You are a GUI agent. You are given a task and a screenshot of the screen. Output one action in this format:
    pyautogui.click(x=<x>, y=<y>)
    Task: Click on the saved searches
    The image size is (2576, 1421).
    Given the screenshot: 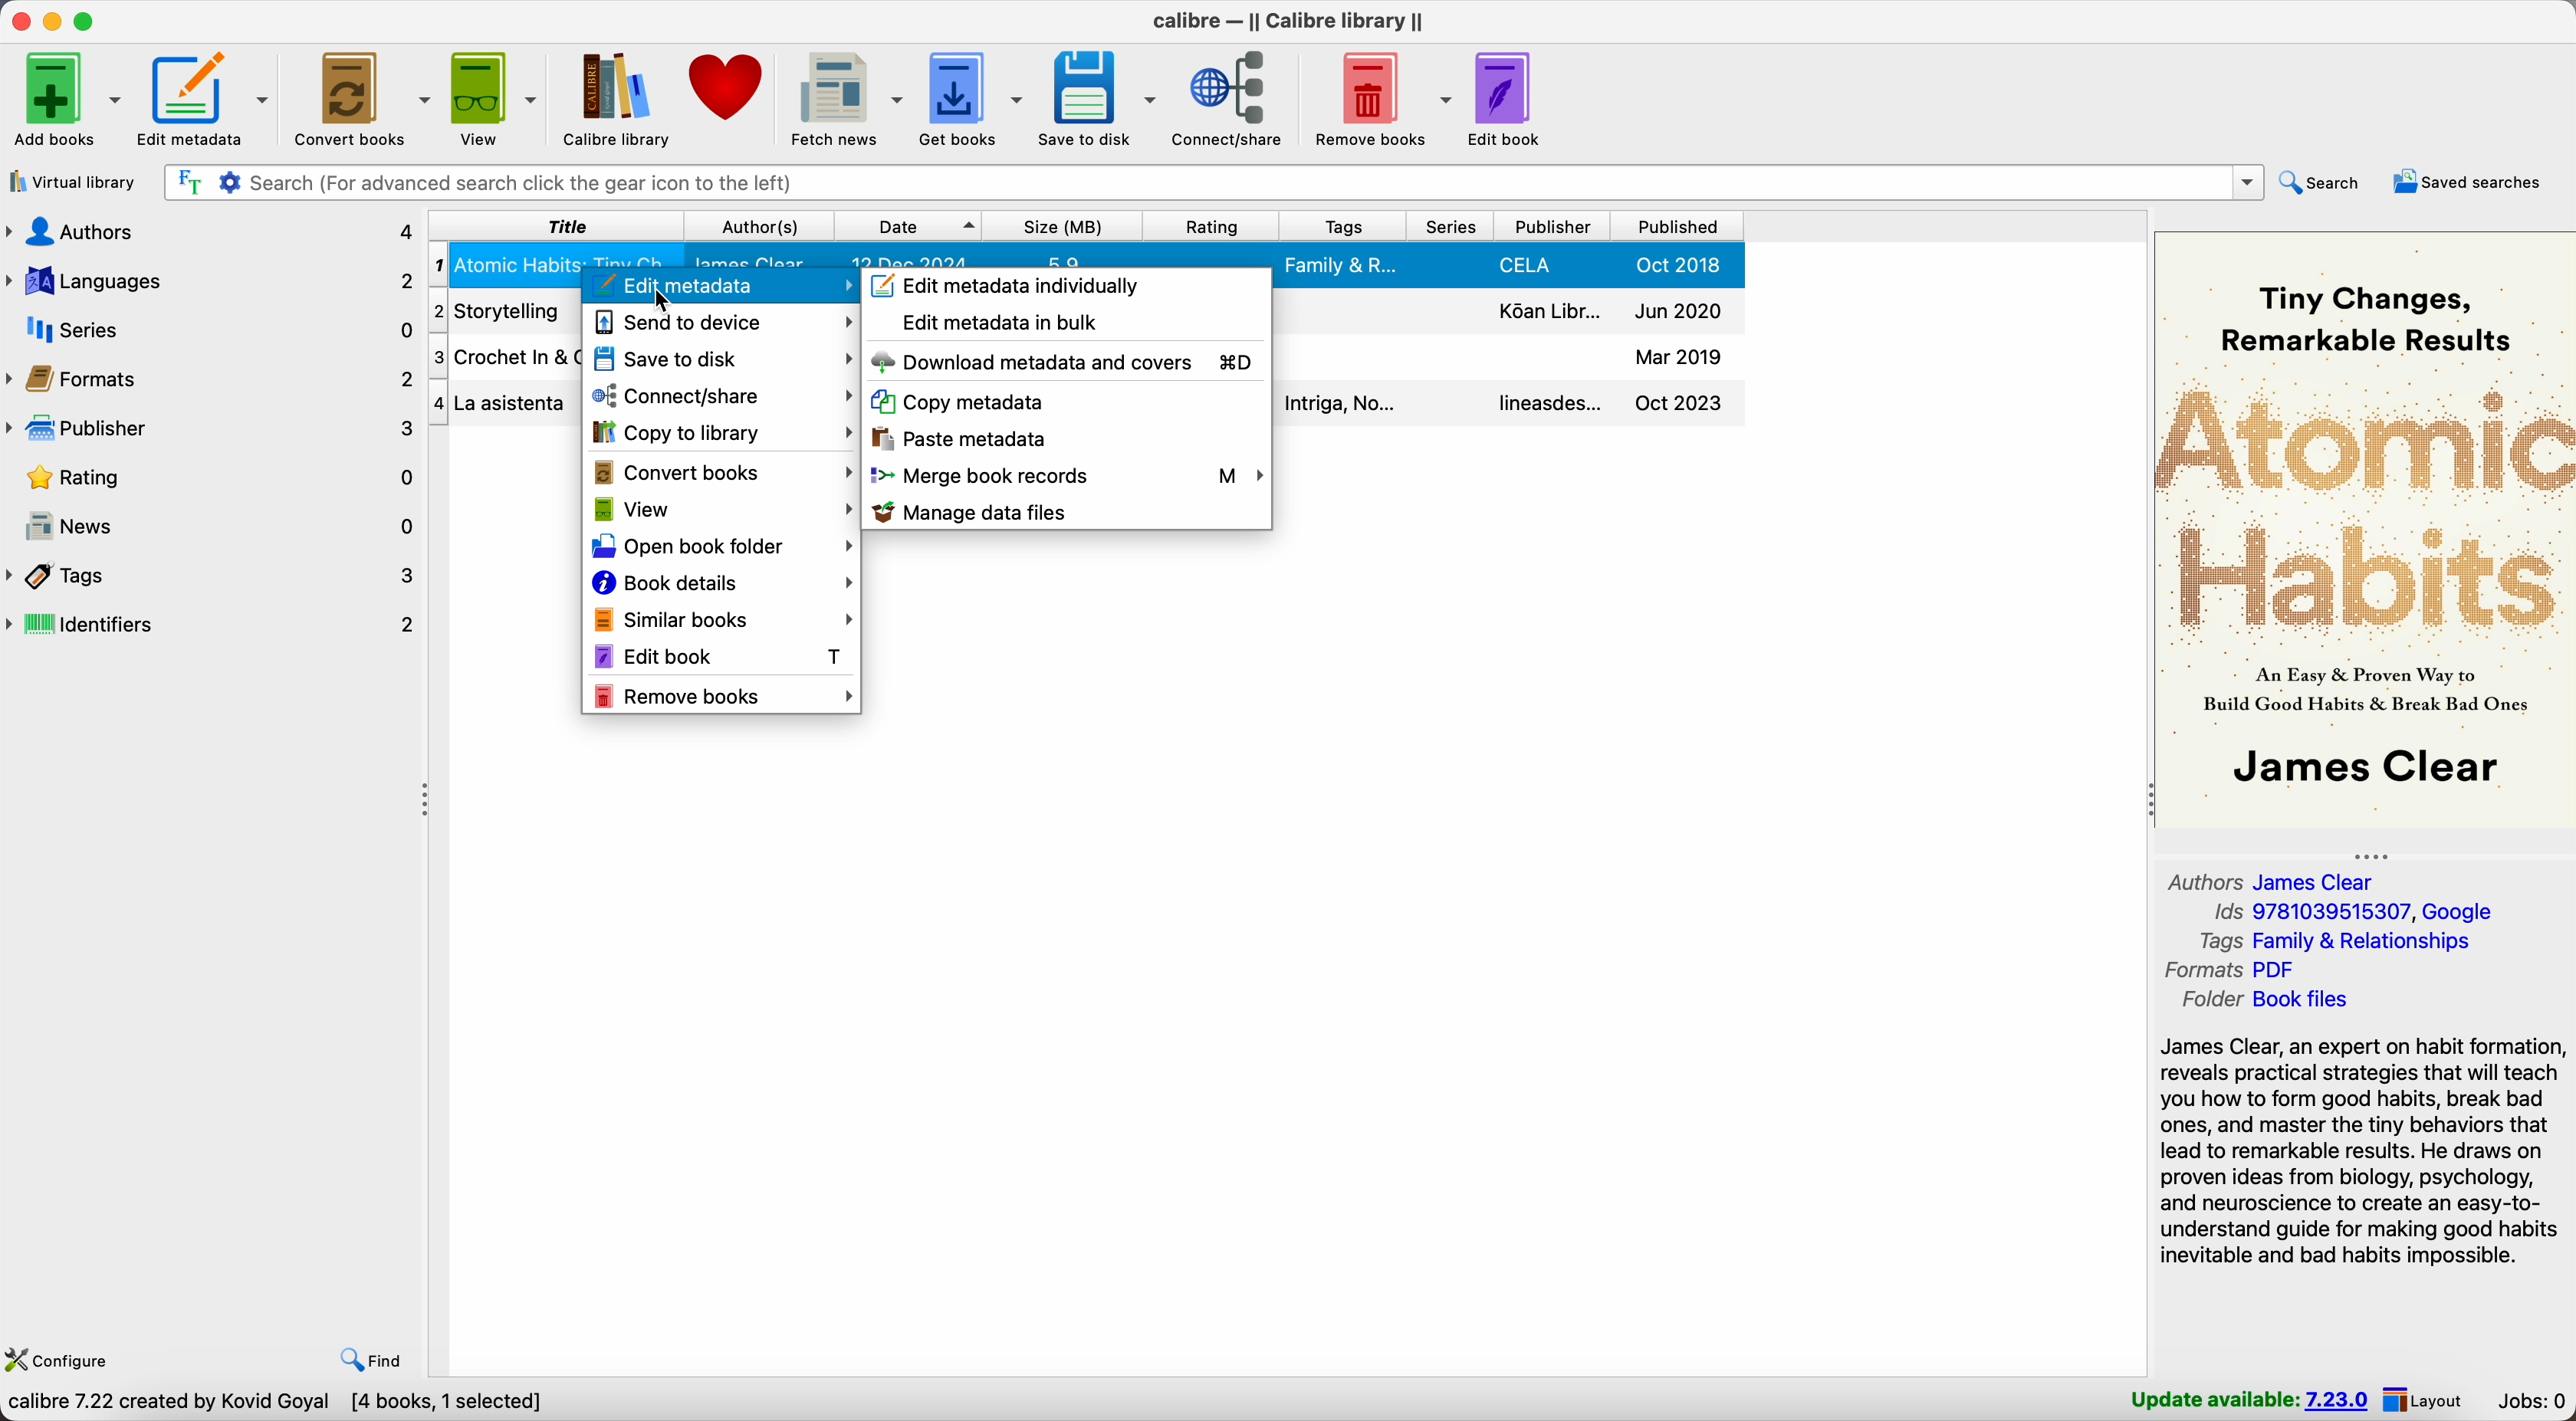 What is the action you would take?
    pyautogui.click(x=2468, y=180)
    